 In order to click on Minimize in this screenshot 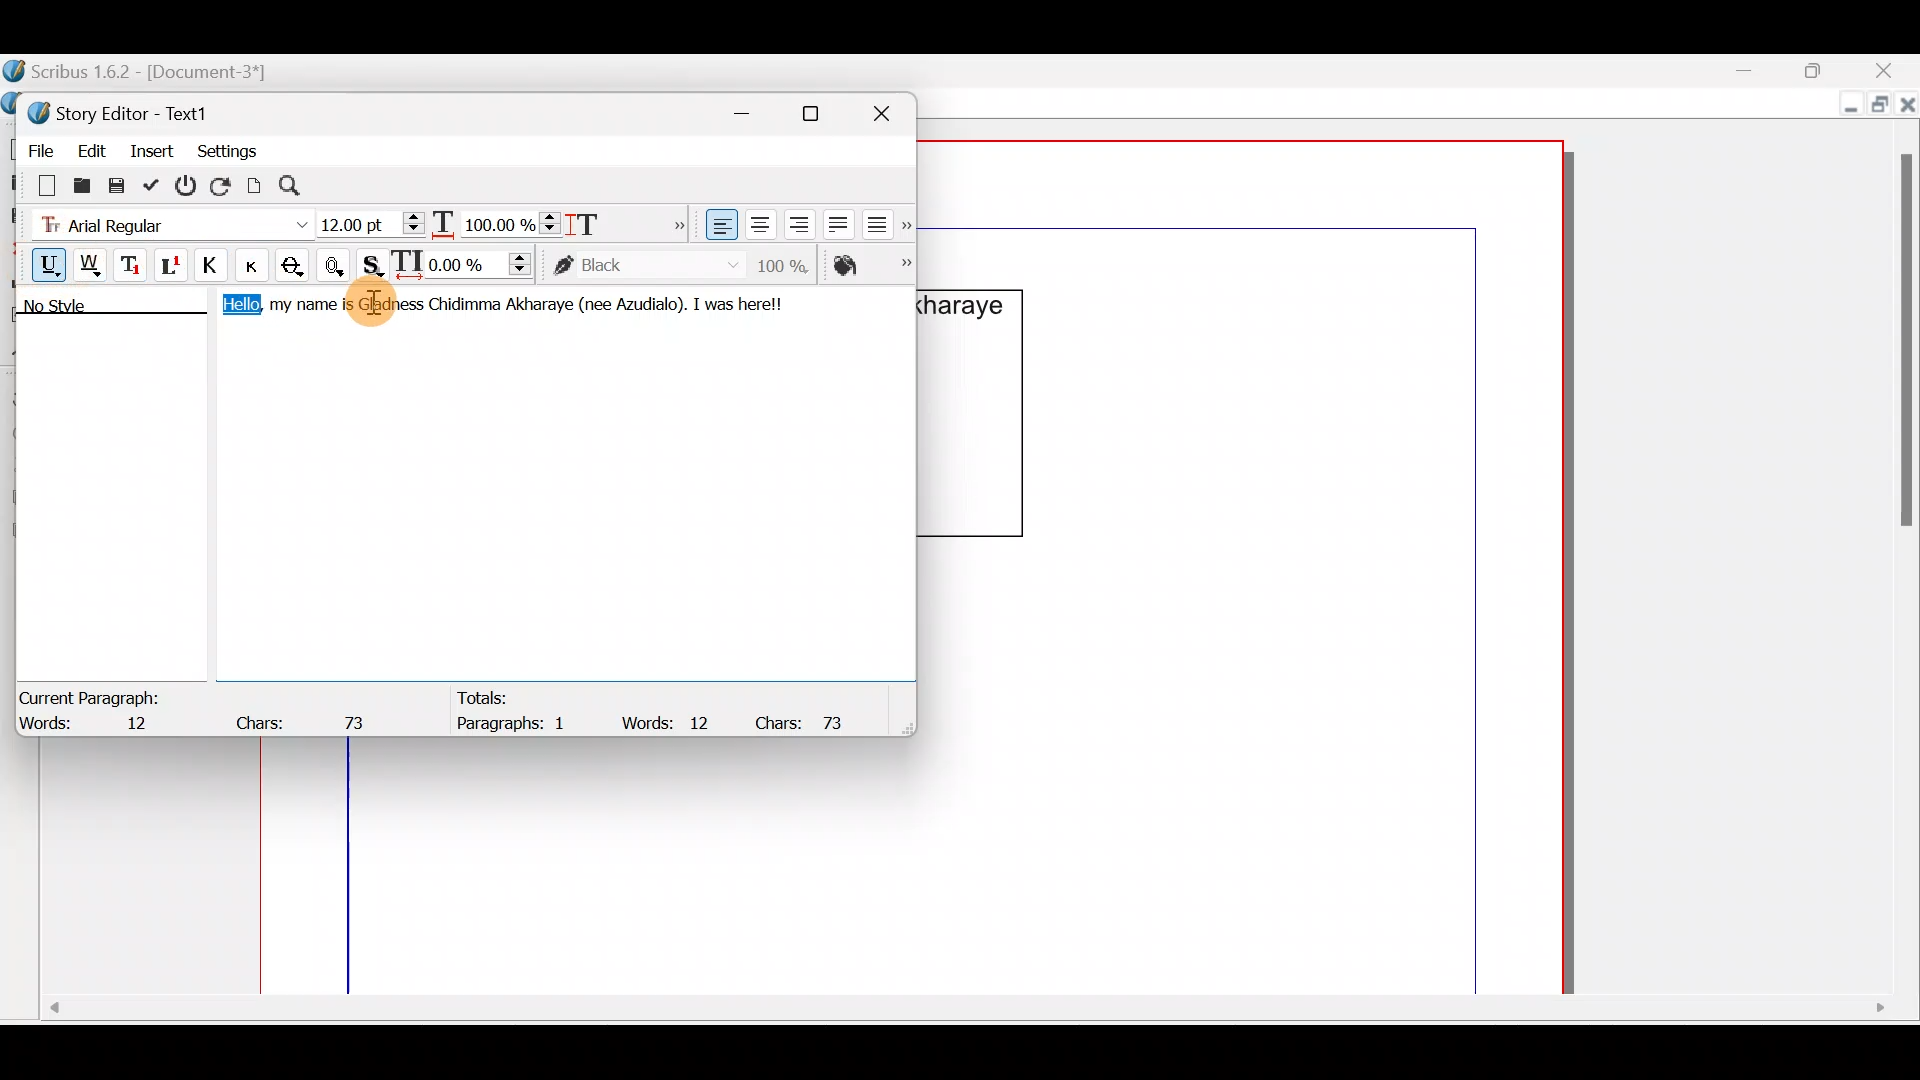, I will do `click(753, 110)`.